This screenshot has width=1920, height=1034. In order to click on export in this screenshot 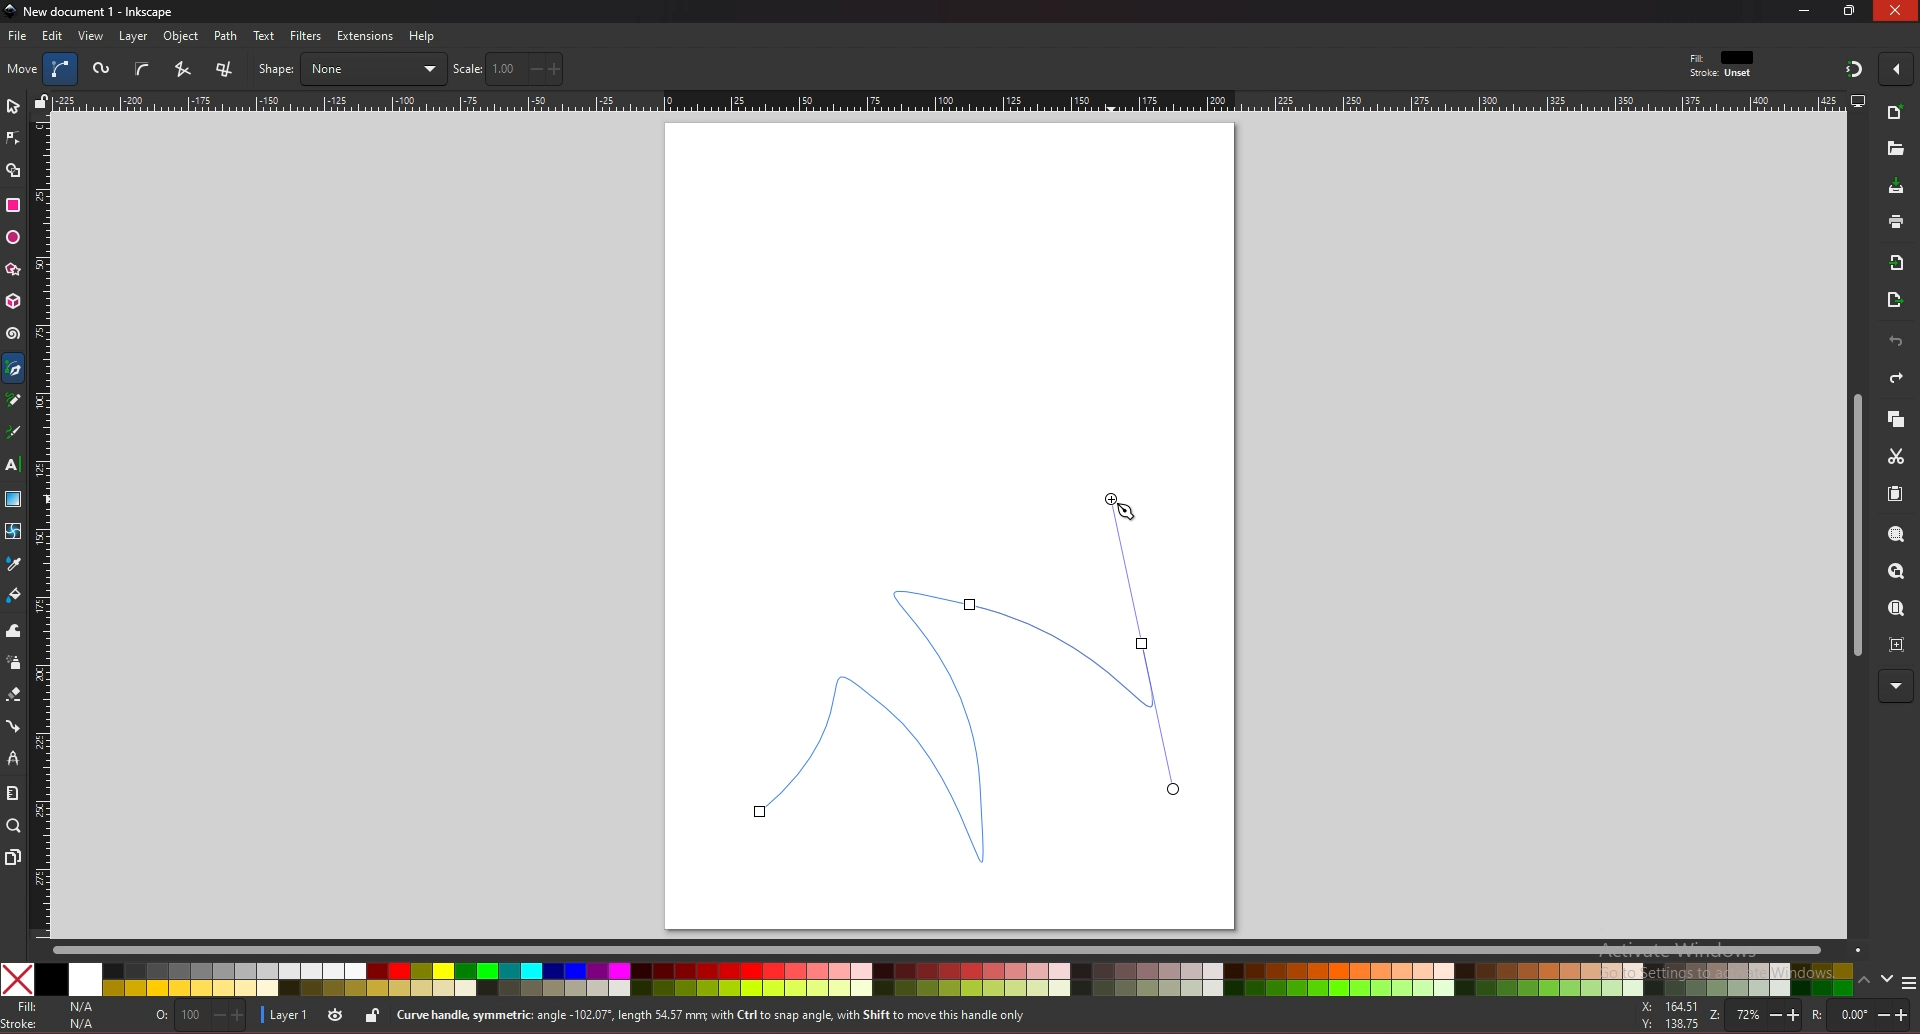, I will do `click(1895, 301)`.